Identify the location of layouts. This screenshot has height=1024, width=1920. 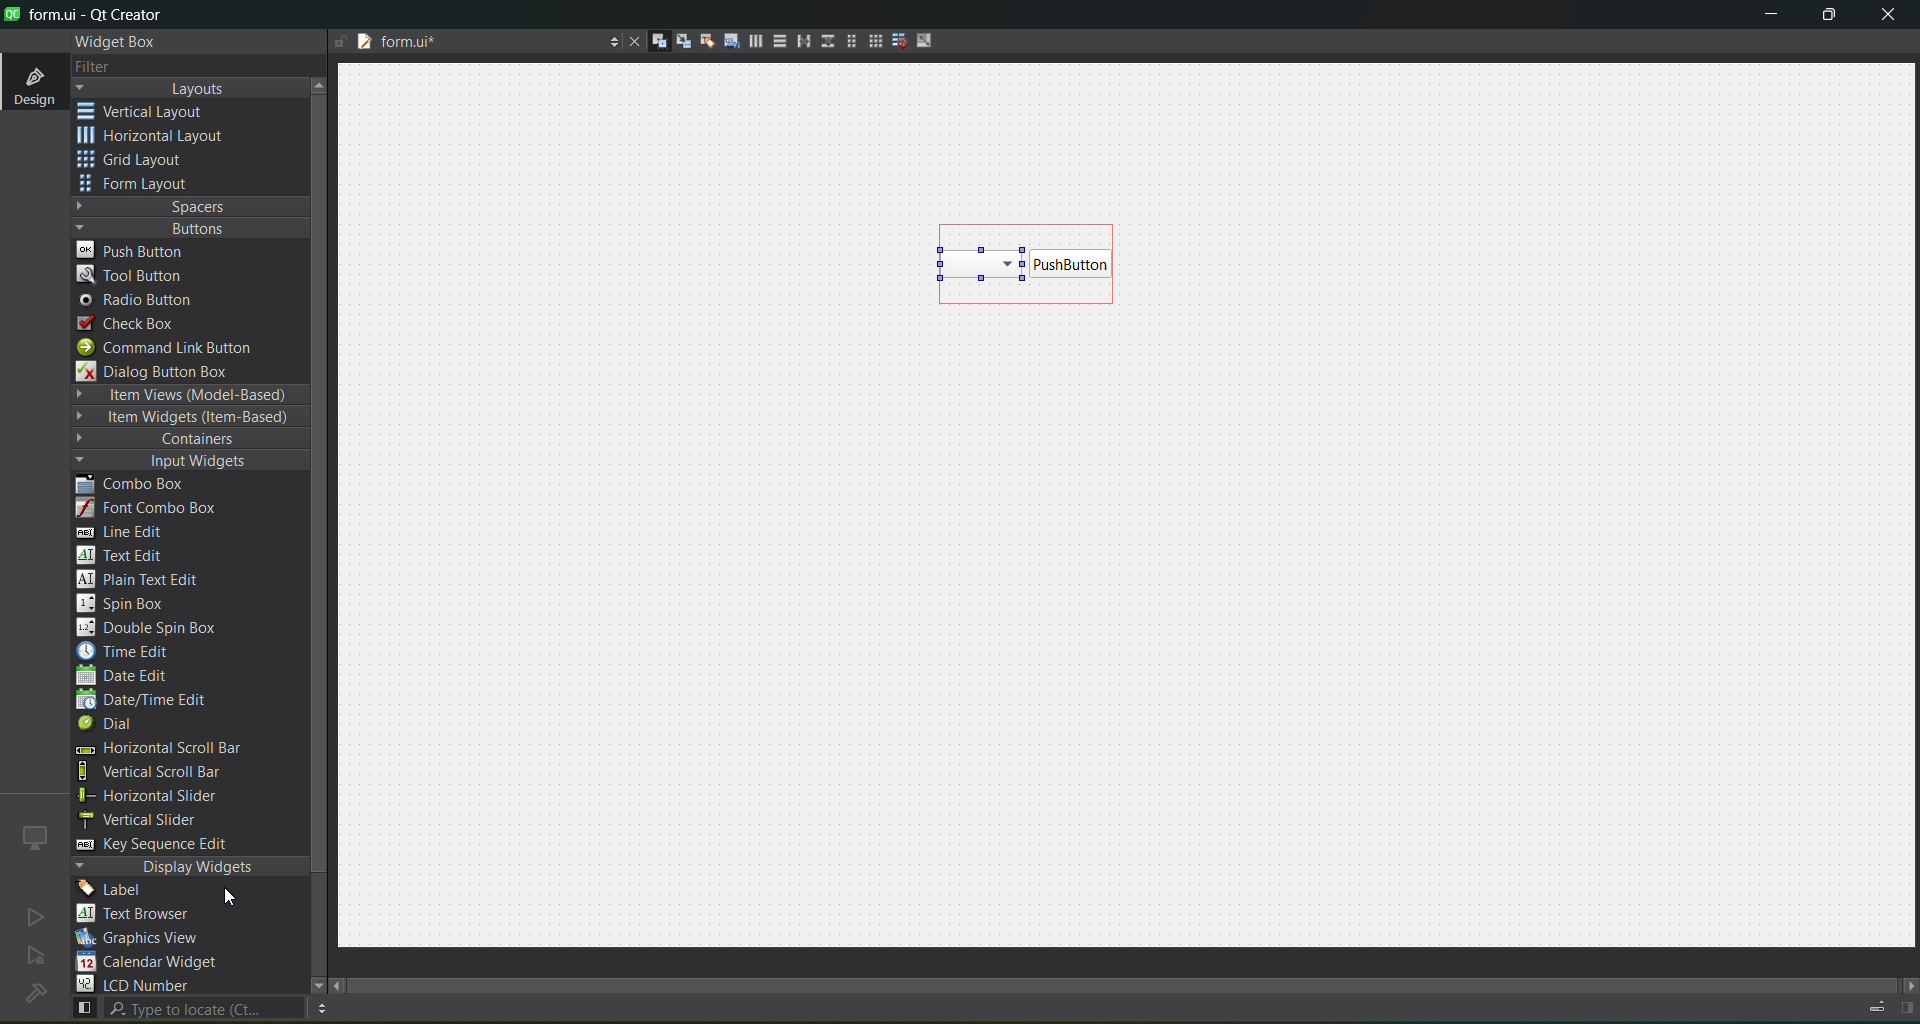
(190, 88).